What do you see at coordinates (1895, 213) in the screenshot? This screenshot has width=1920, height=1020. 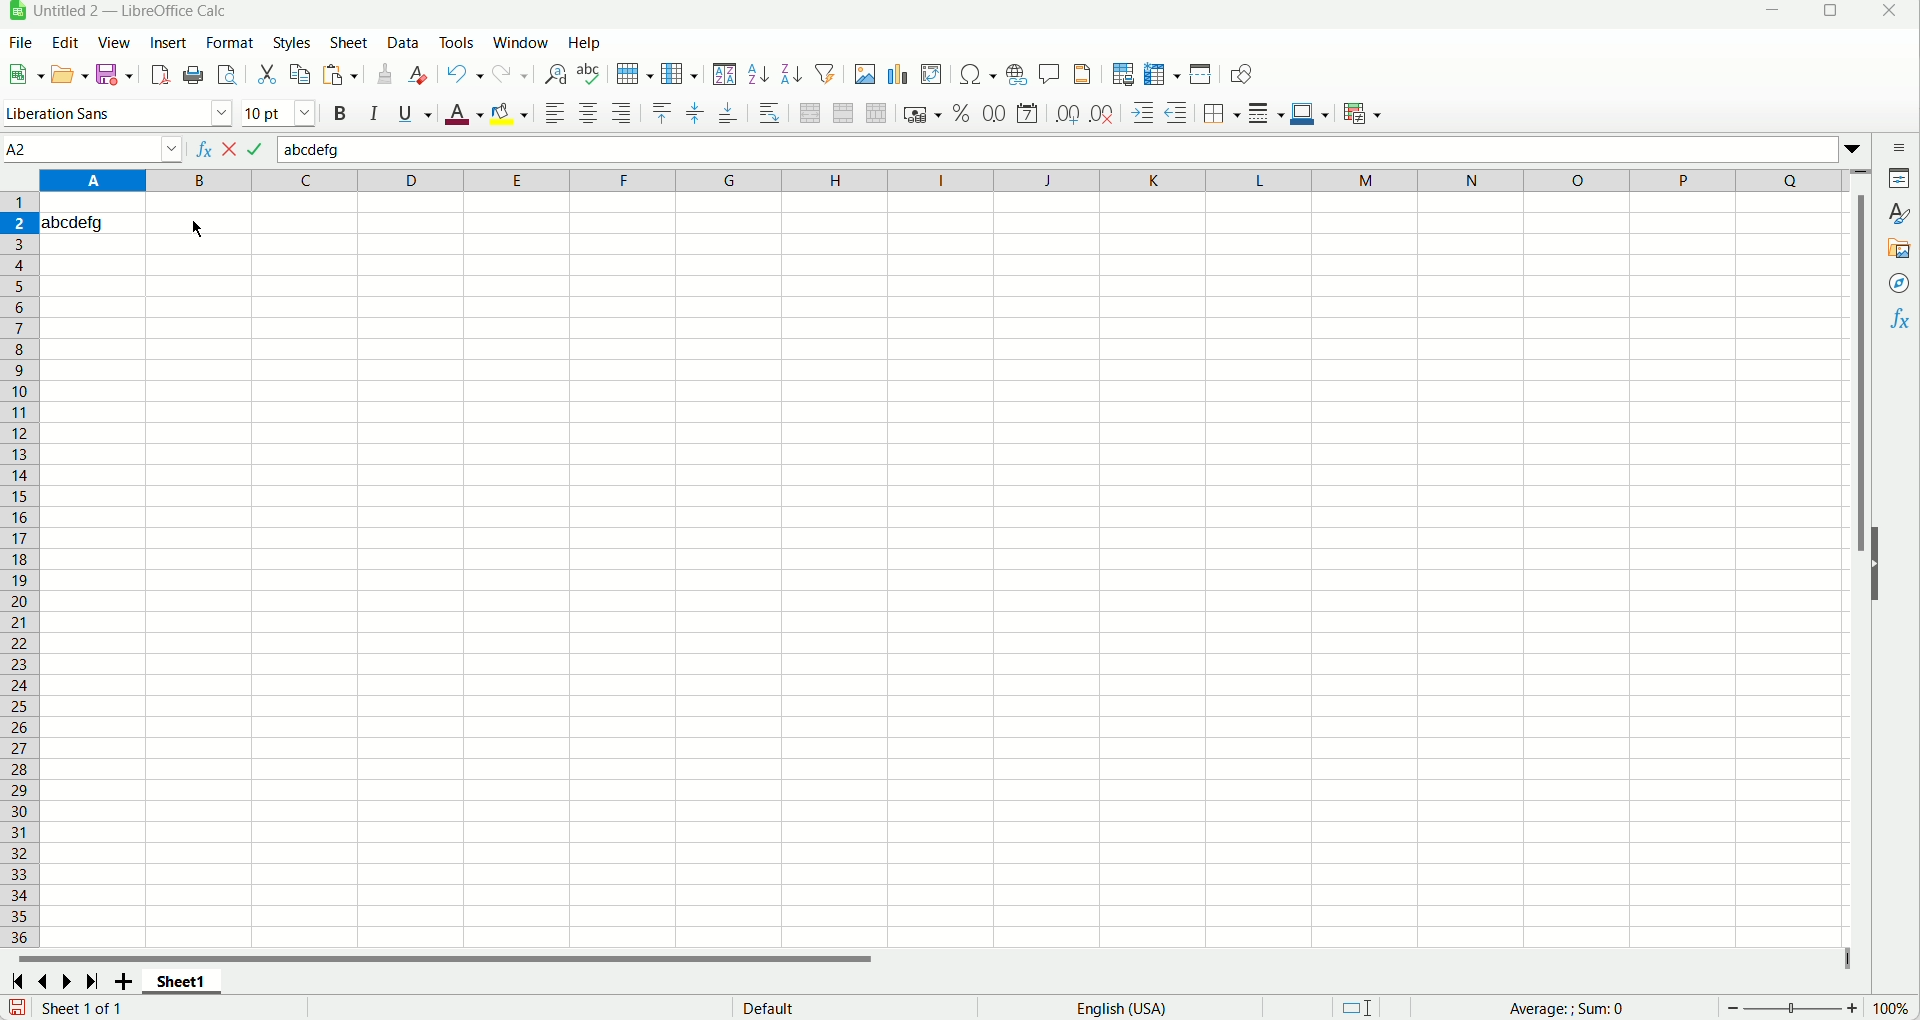 I see `style` at bounding box center [1895, 213].